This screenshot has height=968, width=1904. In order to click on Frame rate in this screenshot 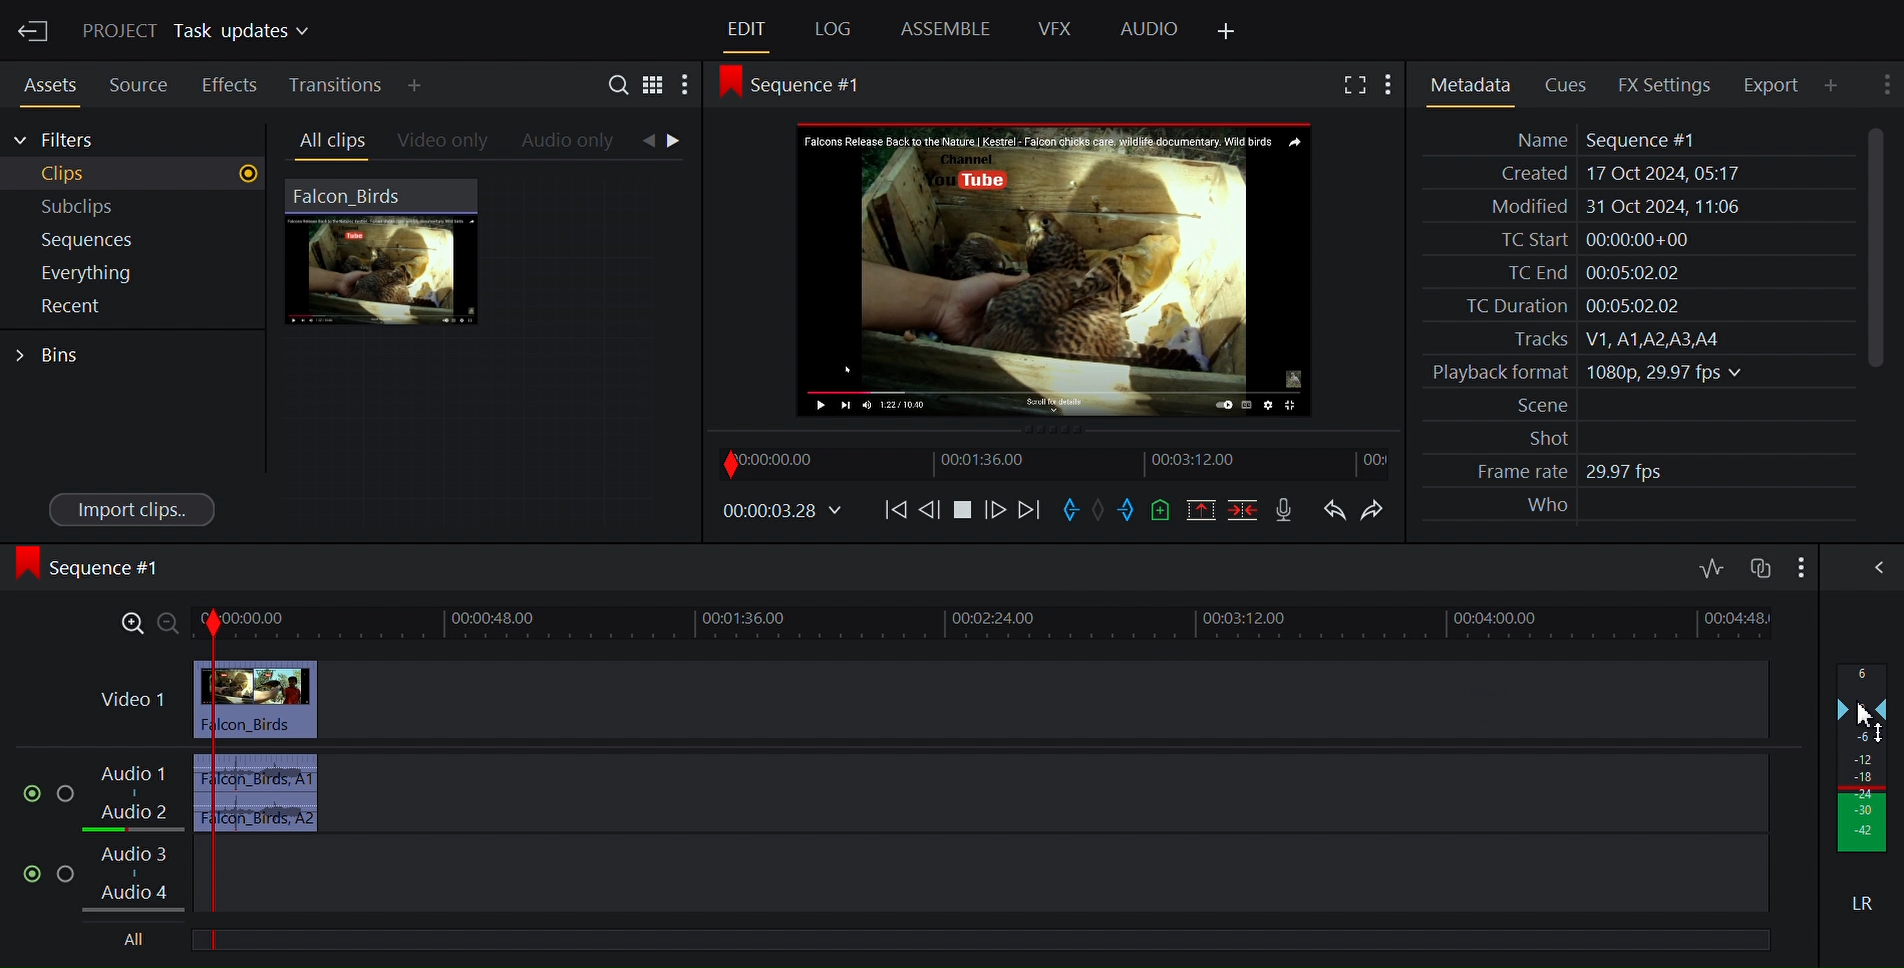, I will do `click(1511, 472)`.